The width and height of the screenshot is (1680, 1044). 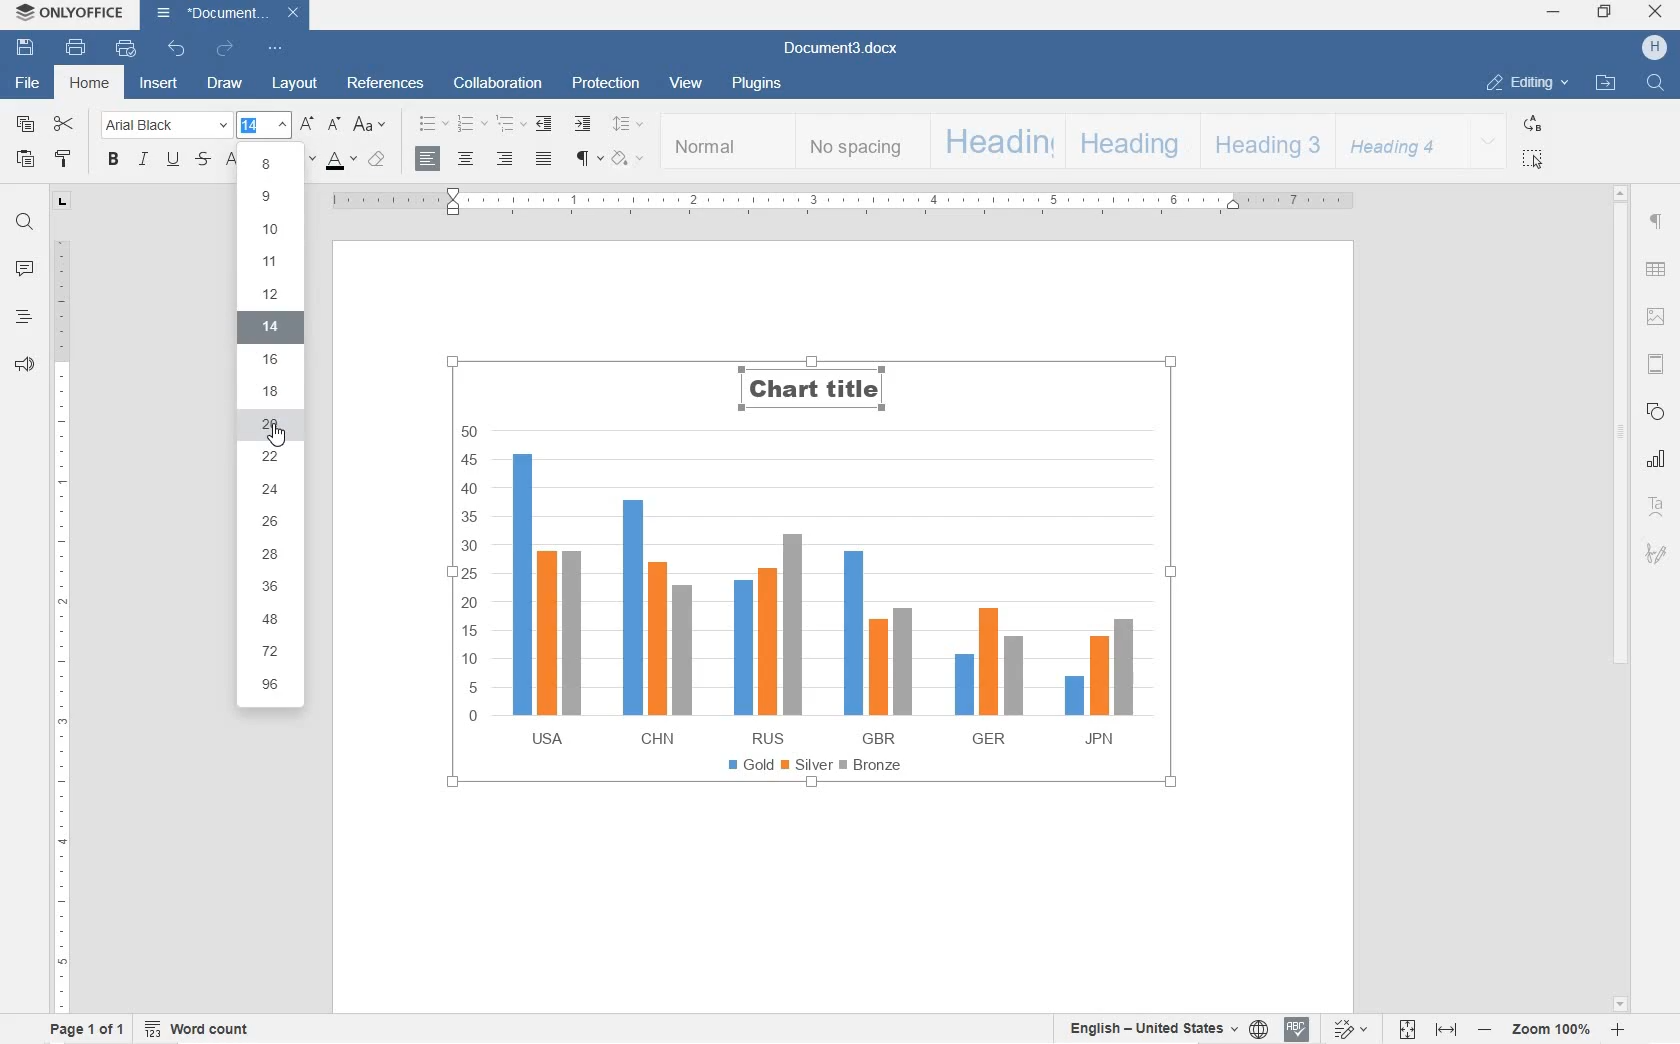 What do you see at coordinates (1607, 82) in the screenshot?
I see `OPEN FILE LOCATION` at bounding box center [1607, 82].